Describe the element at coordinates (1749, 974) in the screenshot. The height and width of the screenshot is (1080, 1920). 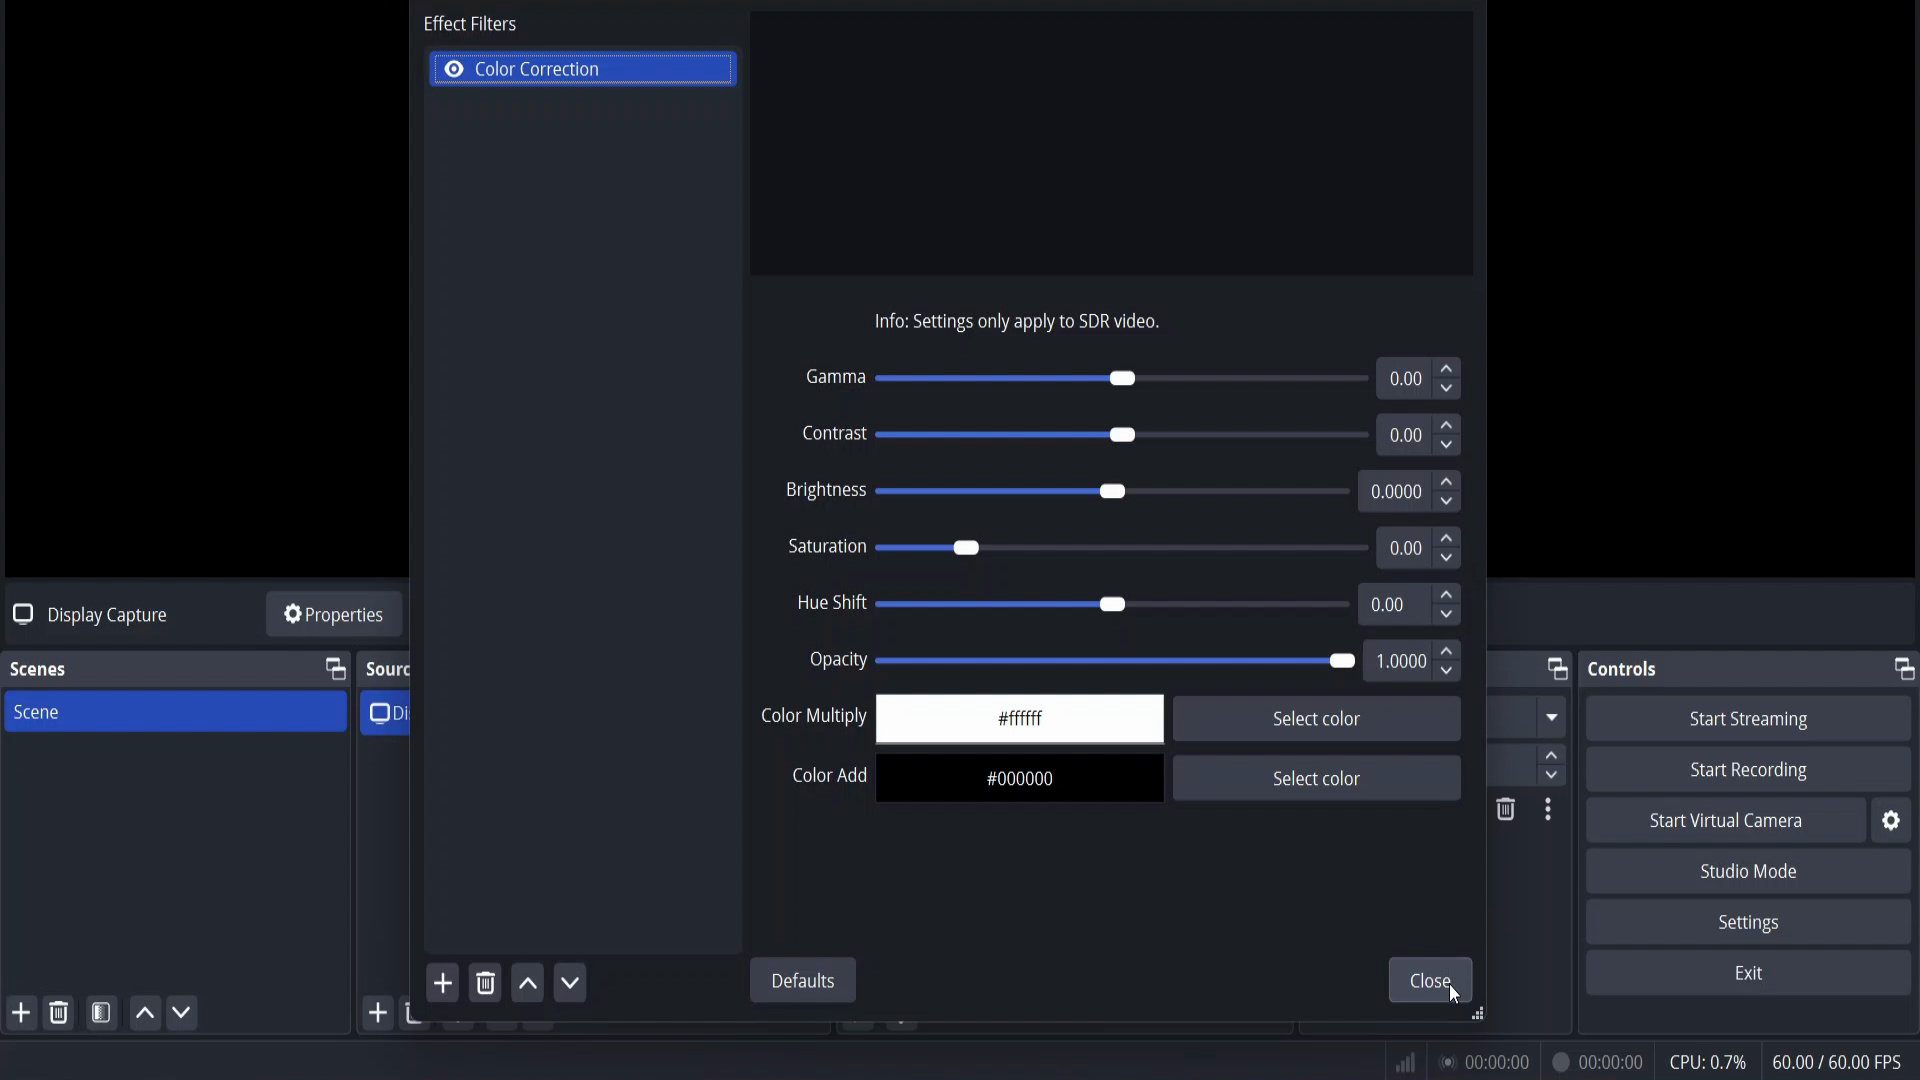
I see `exit` at that location.